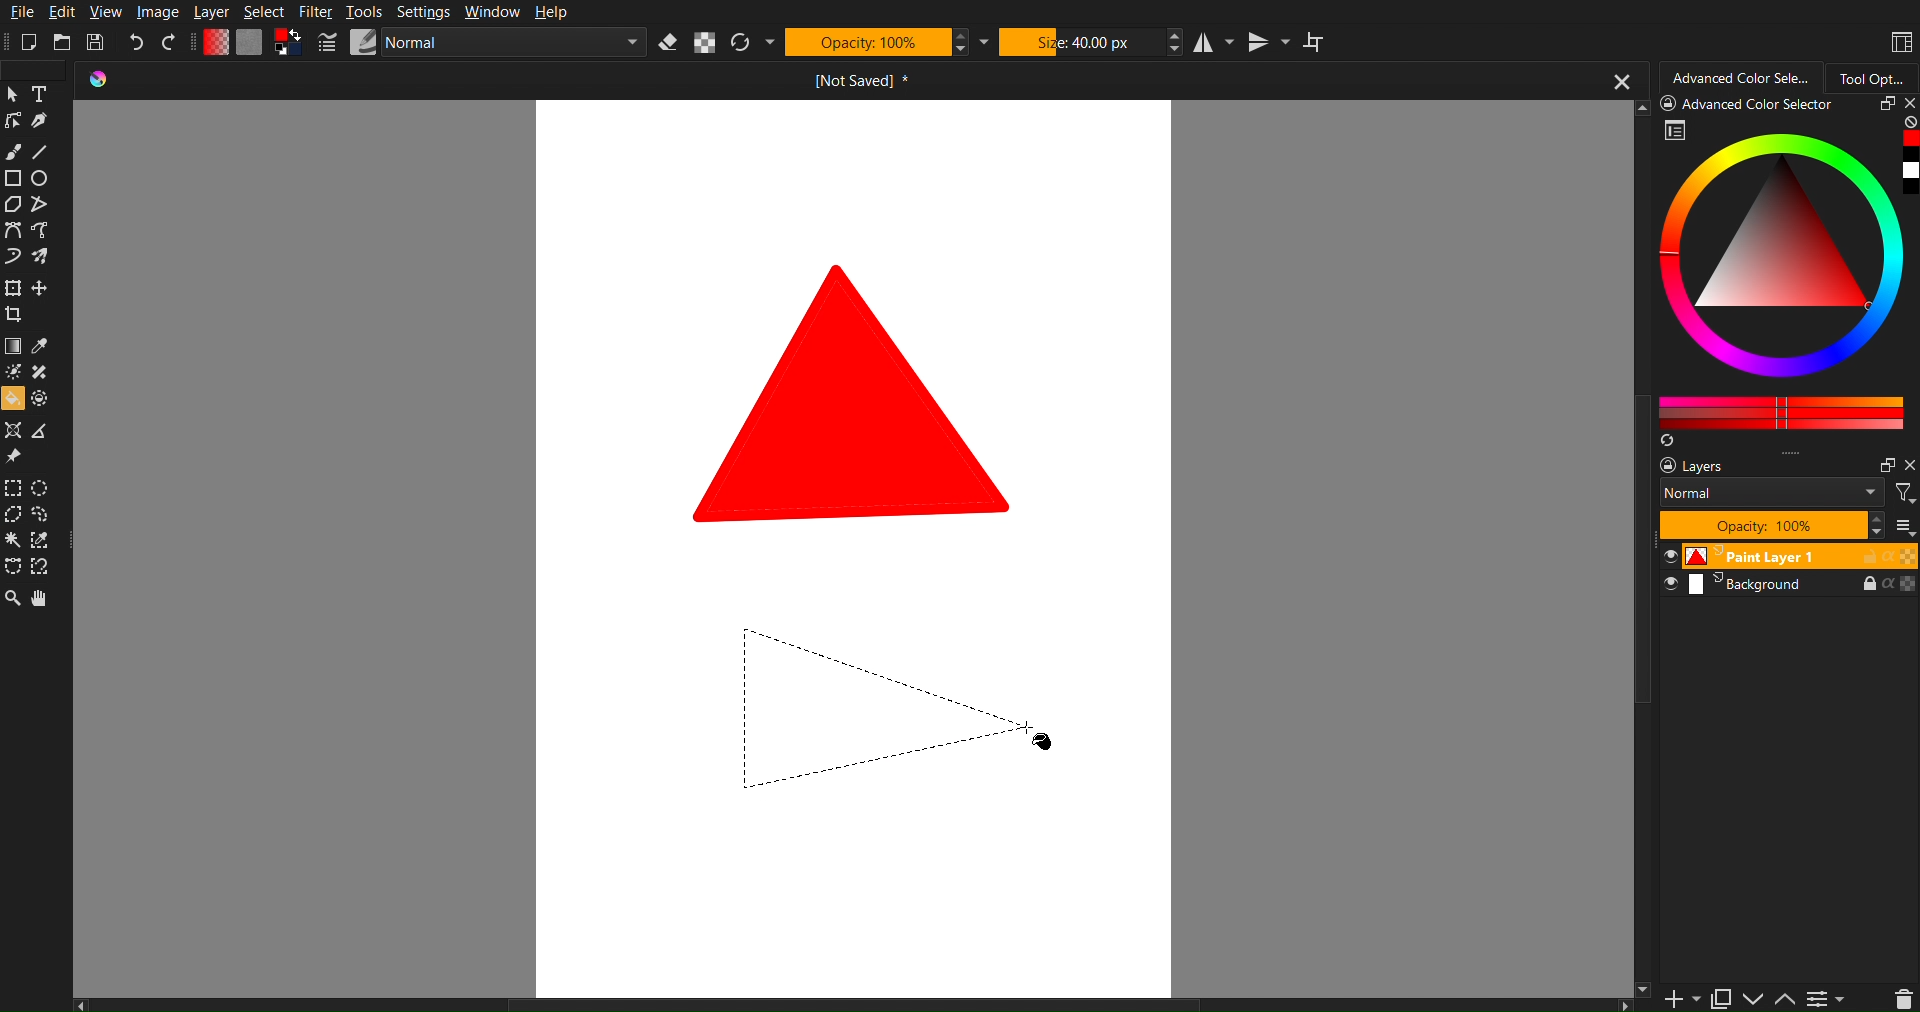 The height and width of the screenshot is (1012, 1920). I want to click on Undo, so click(138, 40).